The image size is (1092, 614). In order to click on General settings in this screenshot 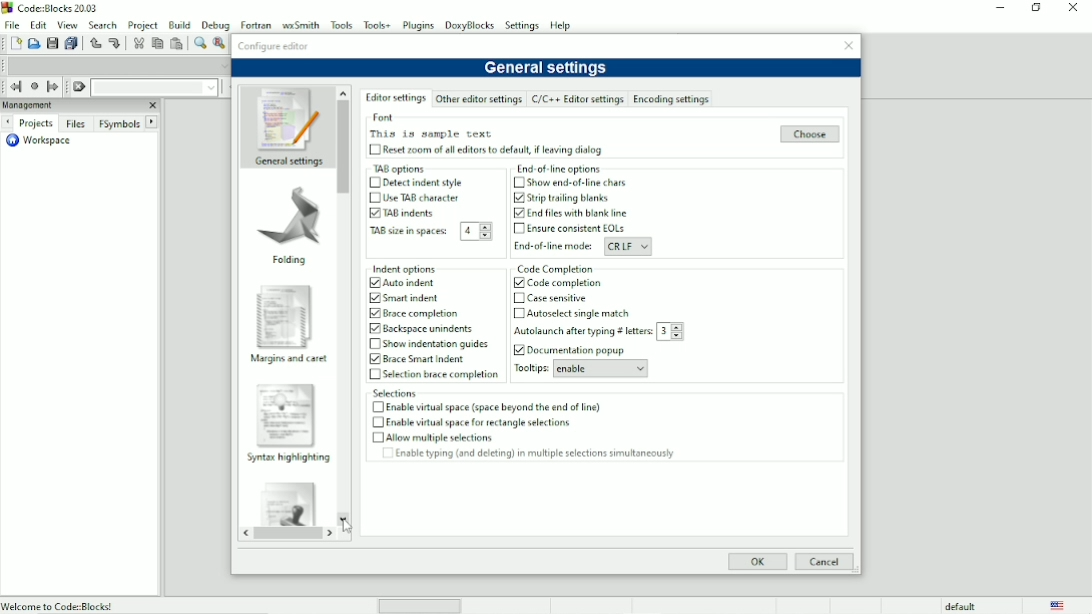, I will do `click(288, 162)`.